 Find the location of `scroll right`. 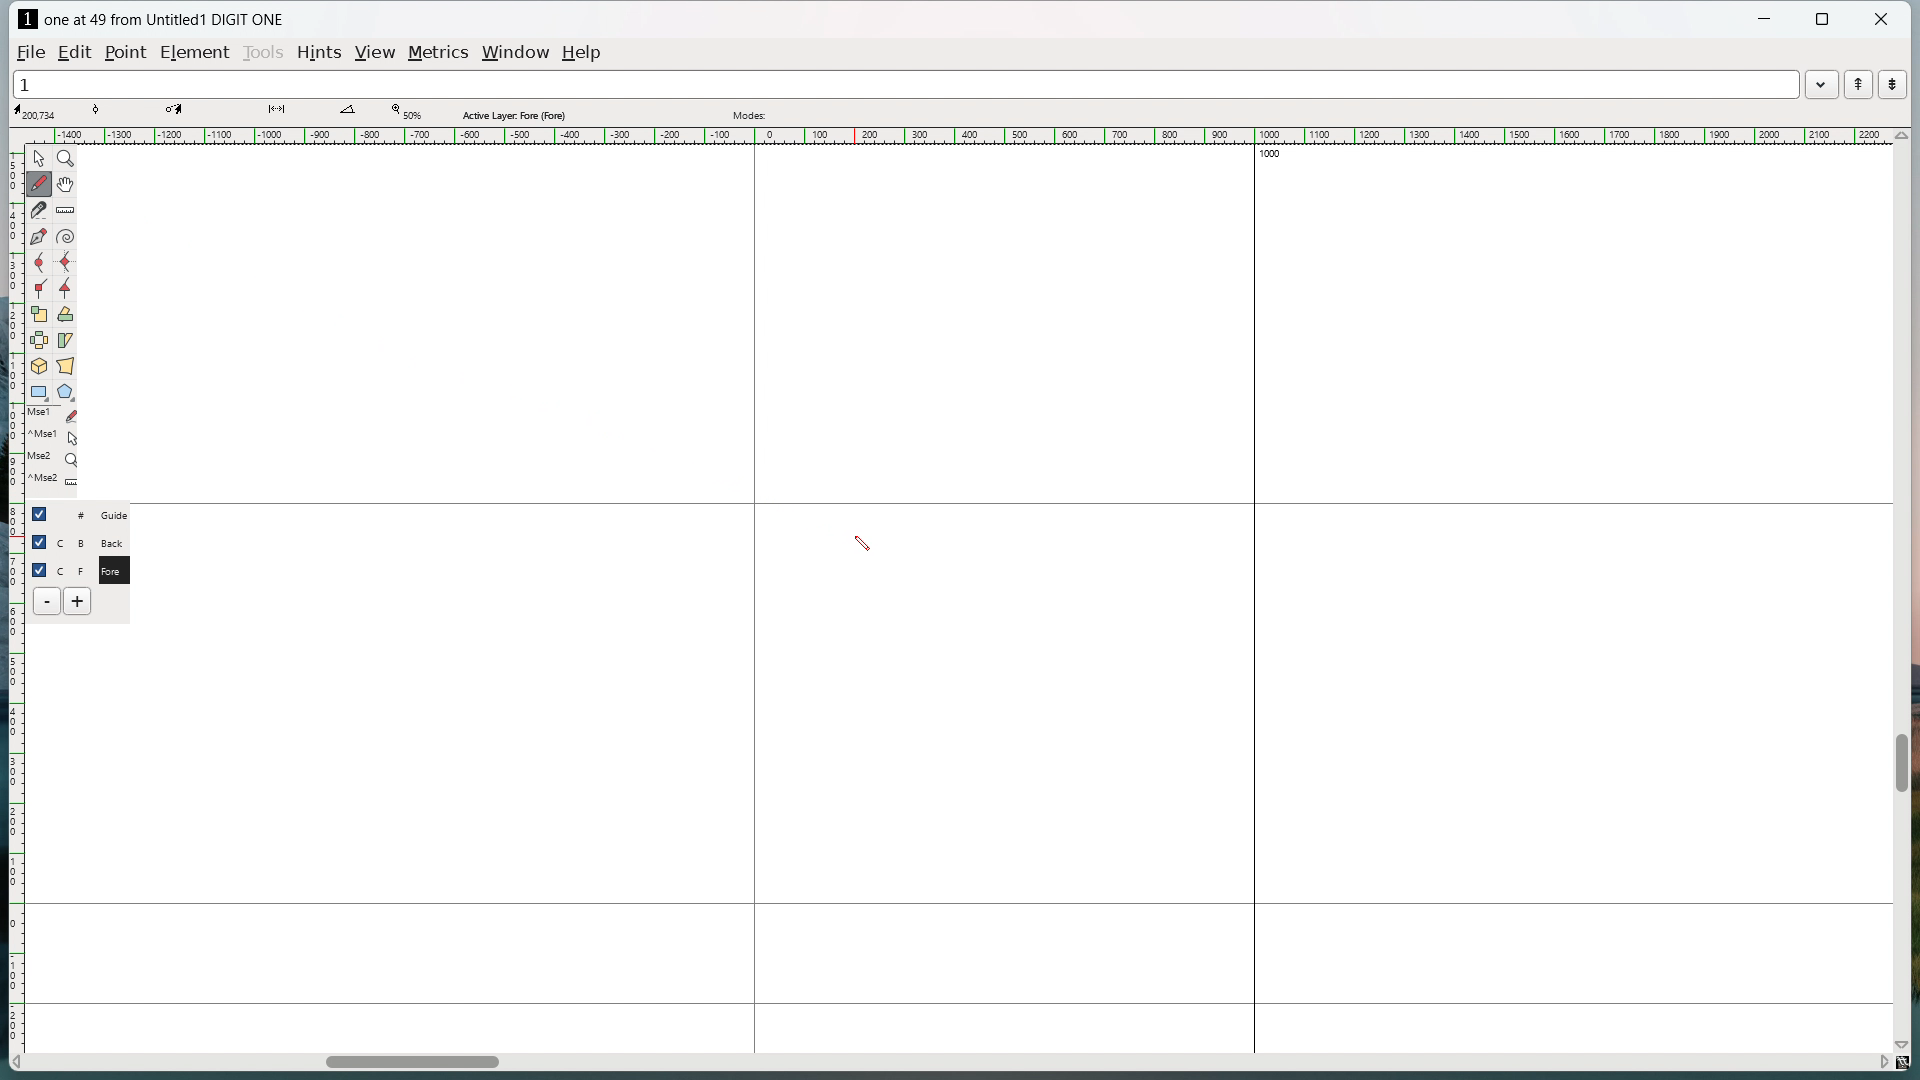

scroll right is located at coordinates (1881, 1060).